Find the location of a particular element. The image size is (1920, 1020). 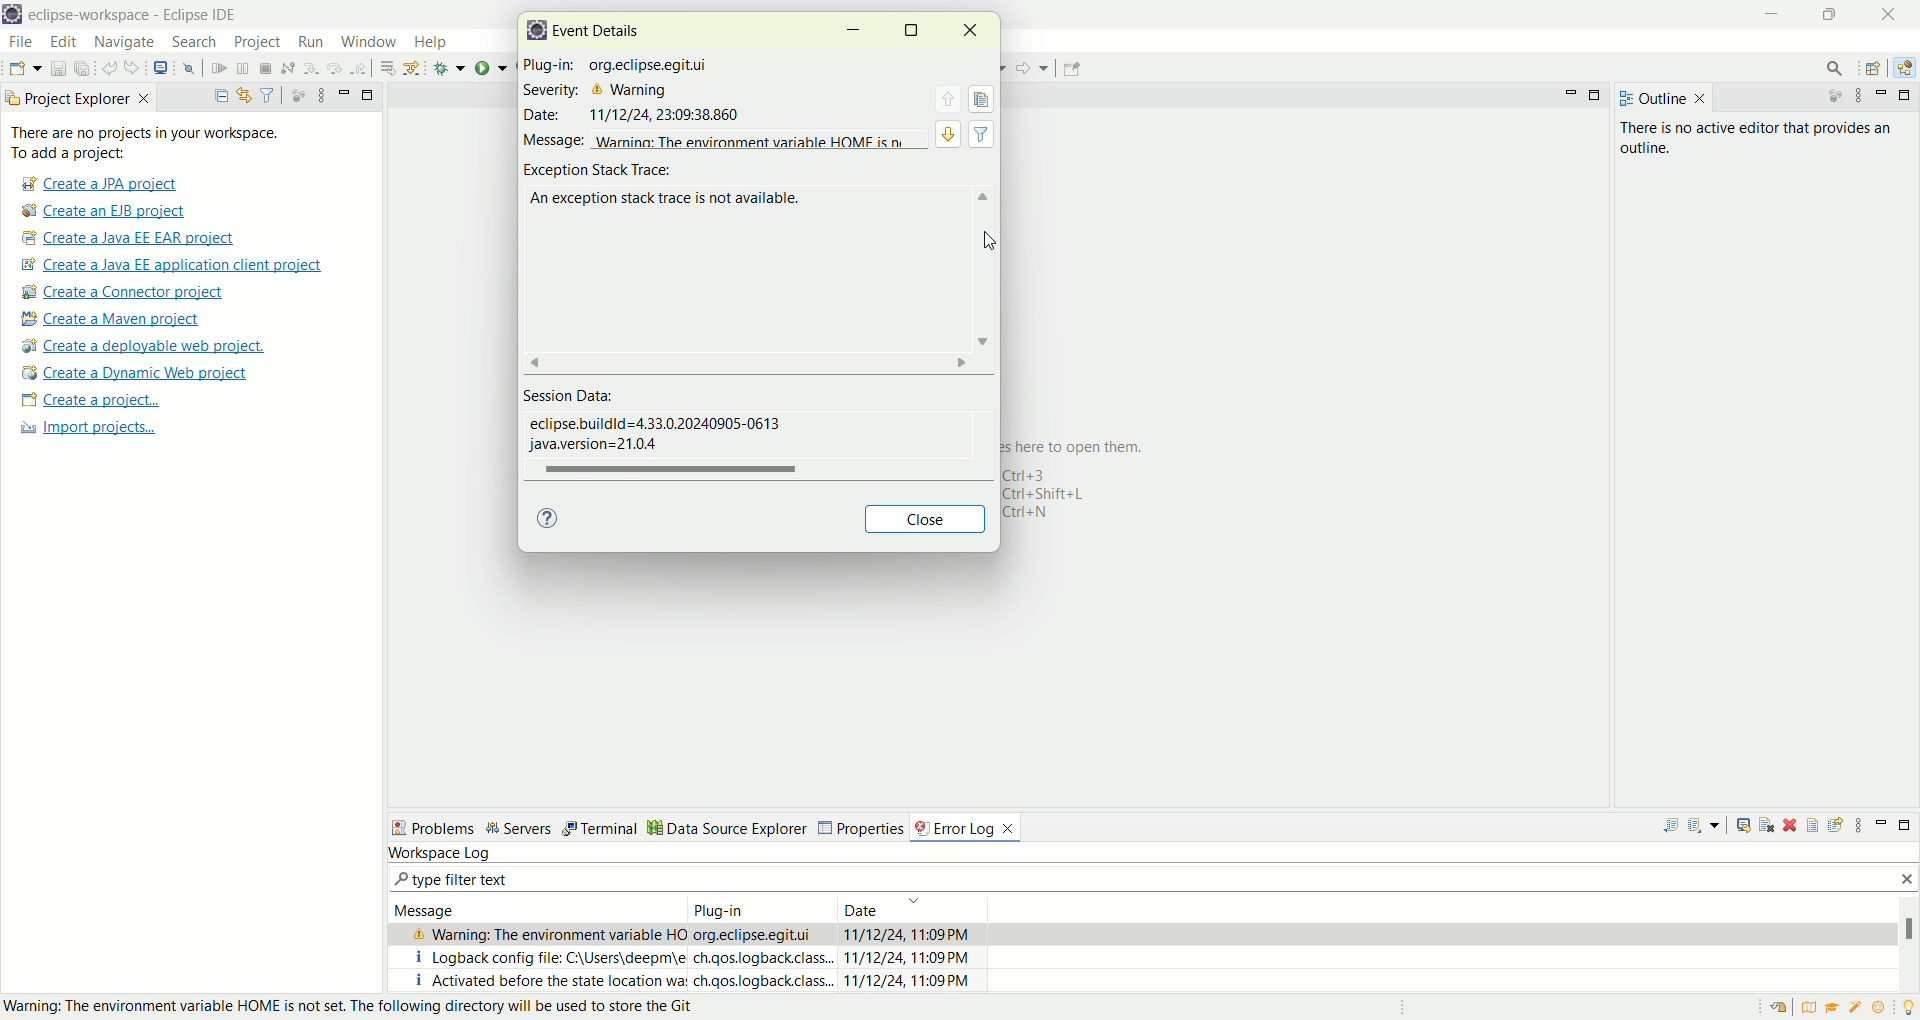

skip all the breakpoints is located at coordinates (188, 69).